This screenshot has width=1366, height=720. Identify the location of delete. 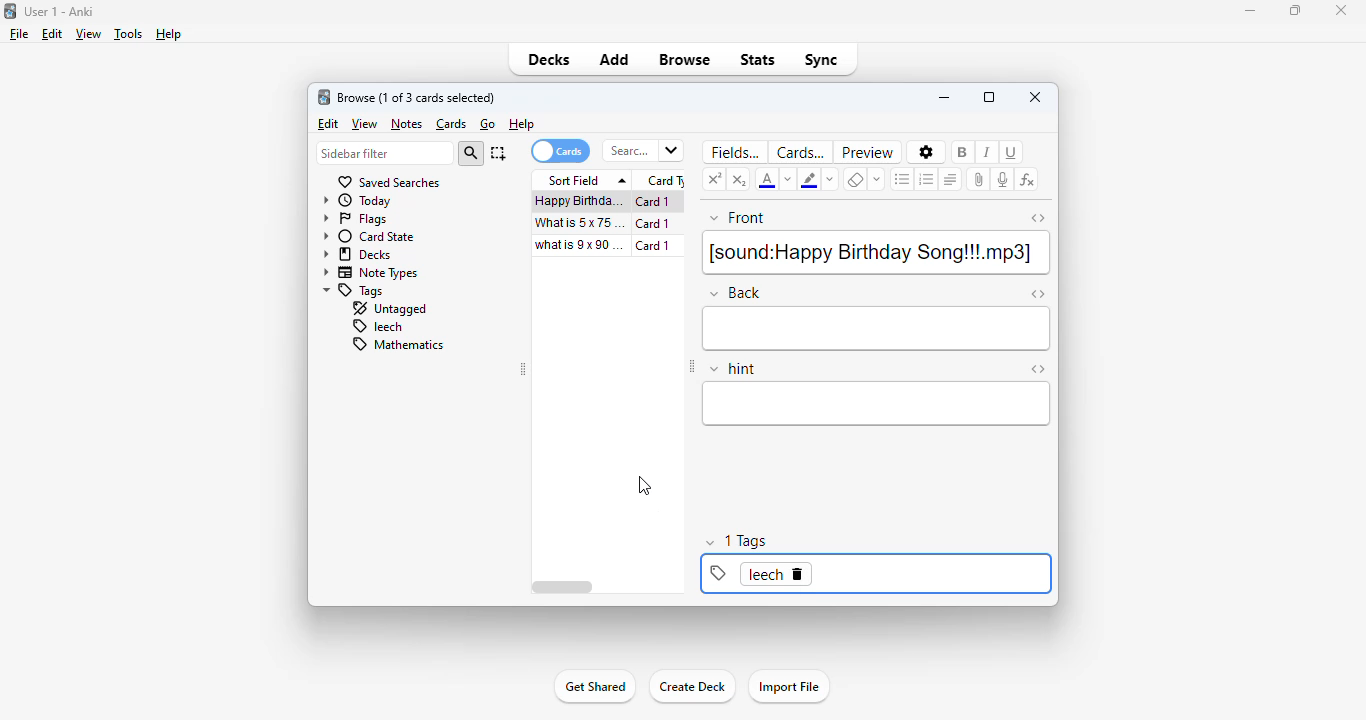
(798, 574).